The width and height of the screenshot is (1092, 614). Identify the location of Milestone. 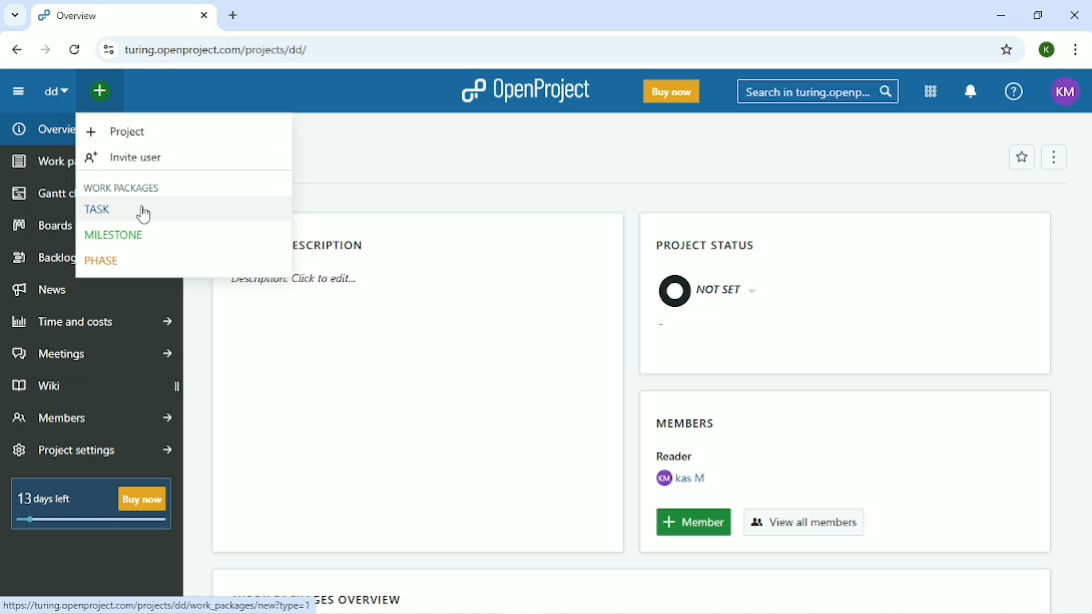
(113, 236).